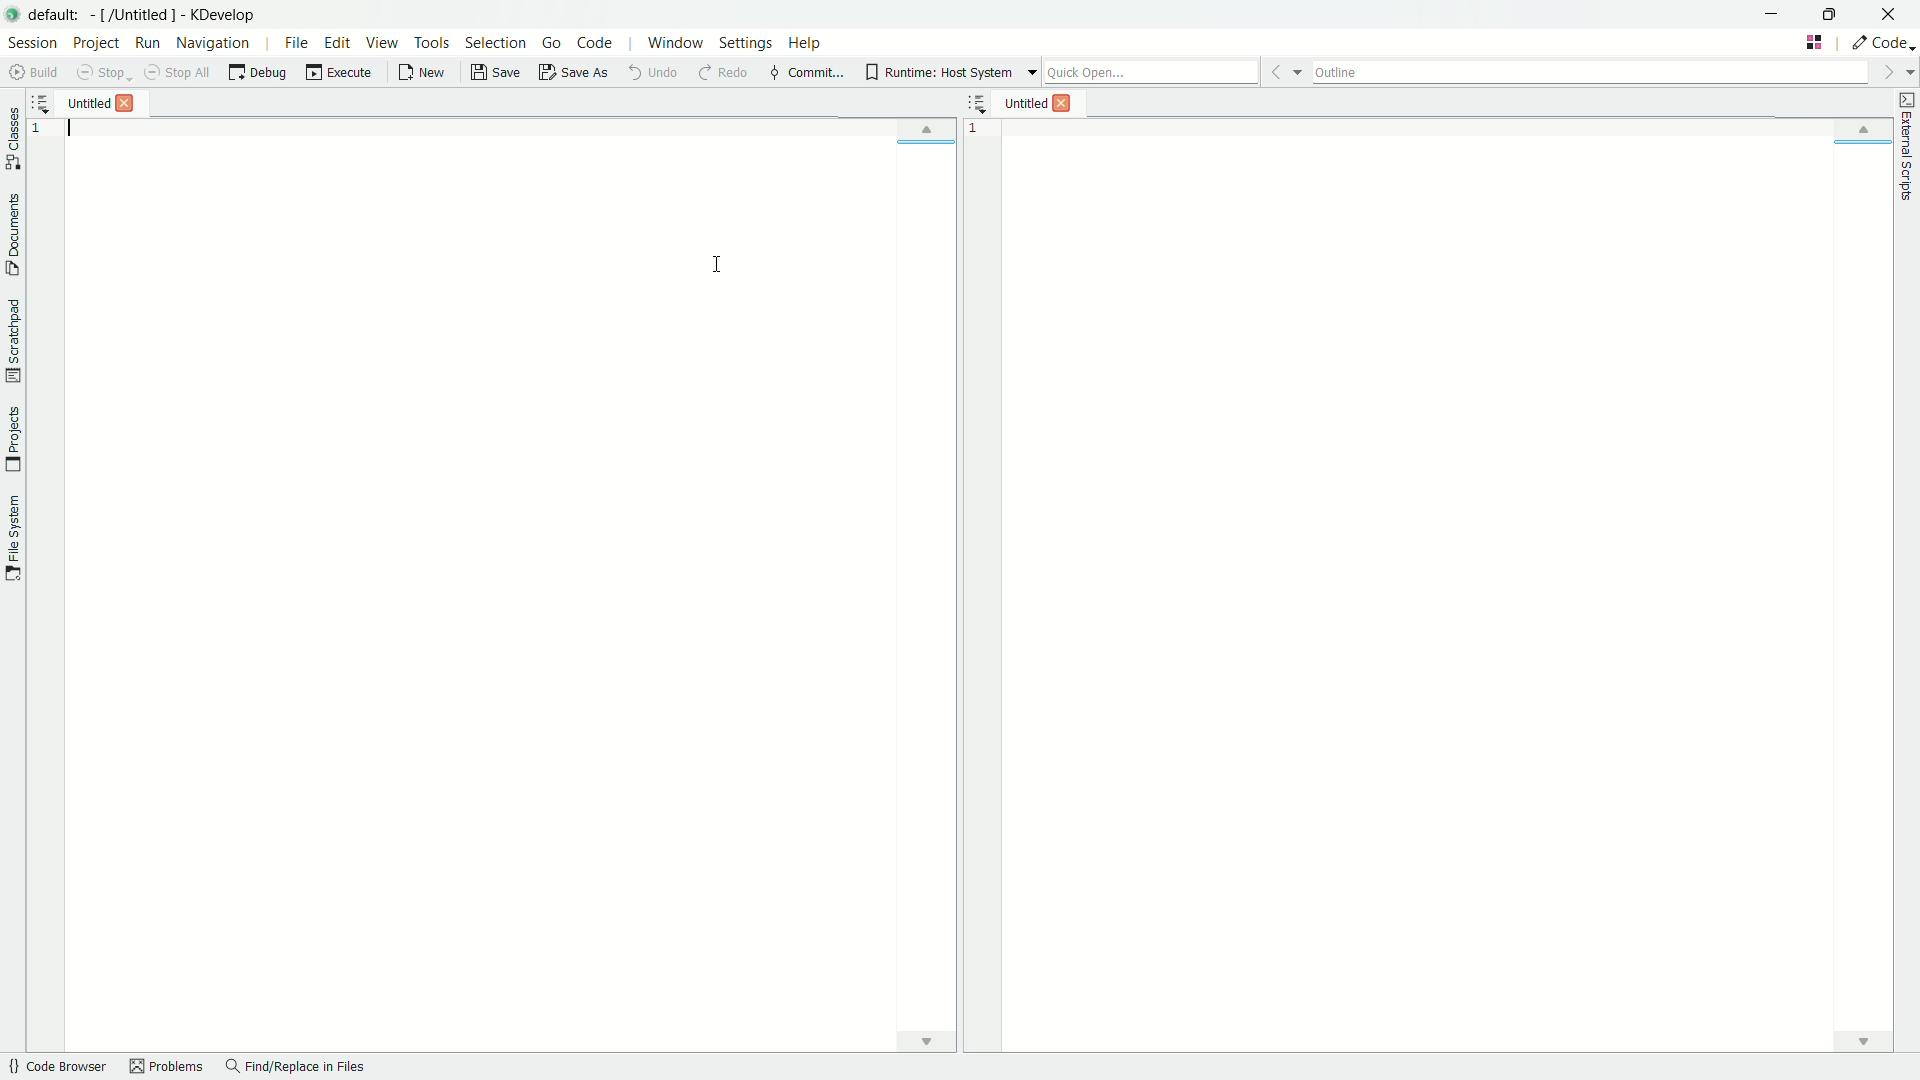  What do you see at coordinates (1613, 73) in the screenshot?
I see `outline bar` at bounding box center [1613, 73].